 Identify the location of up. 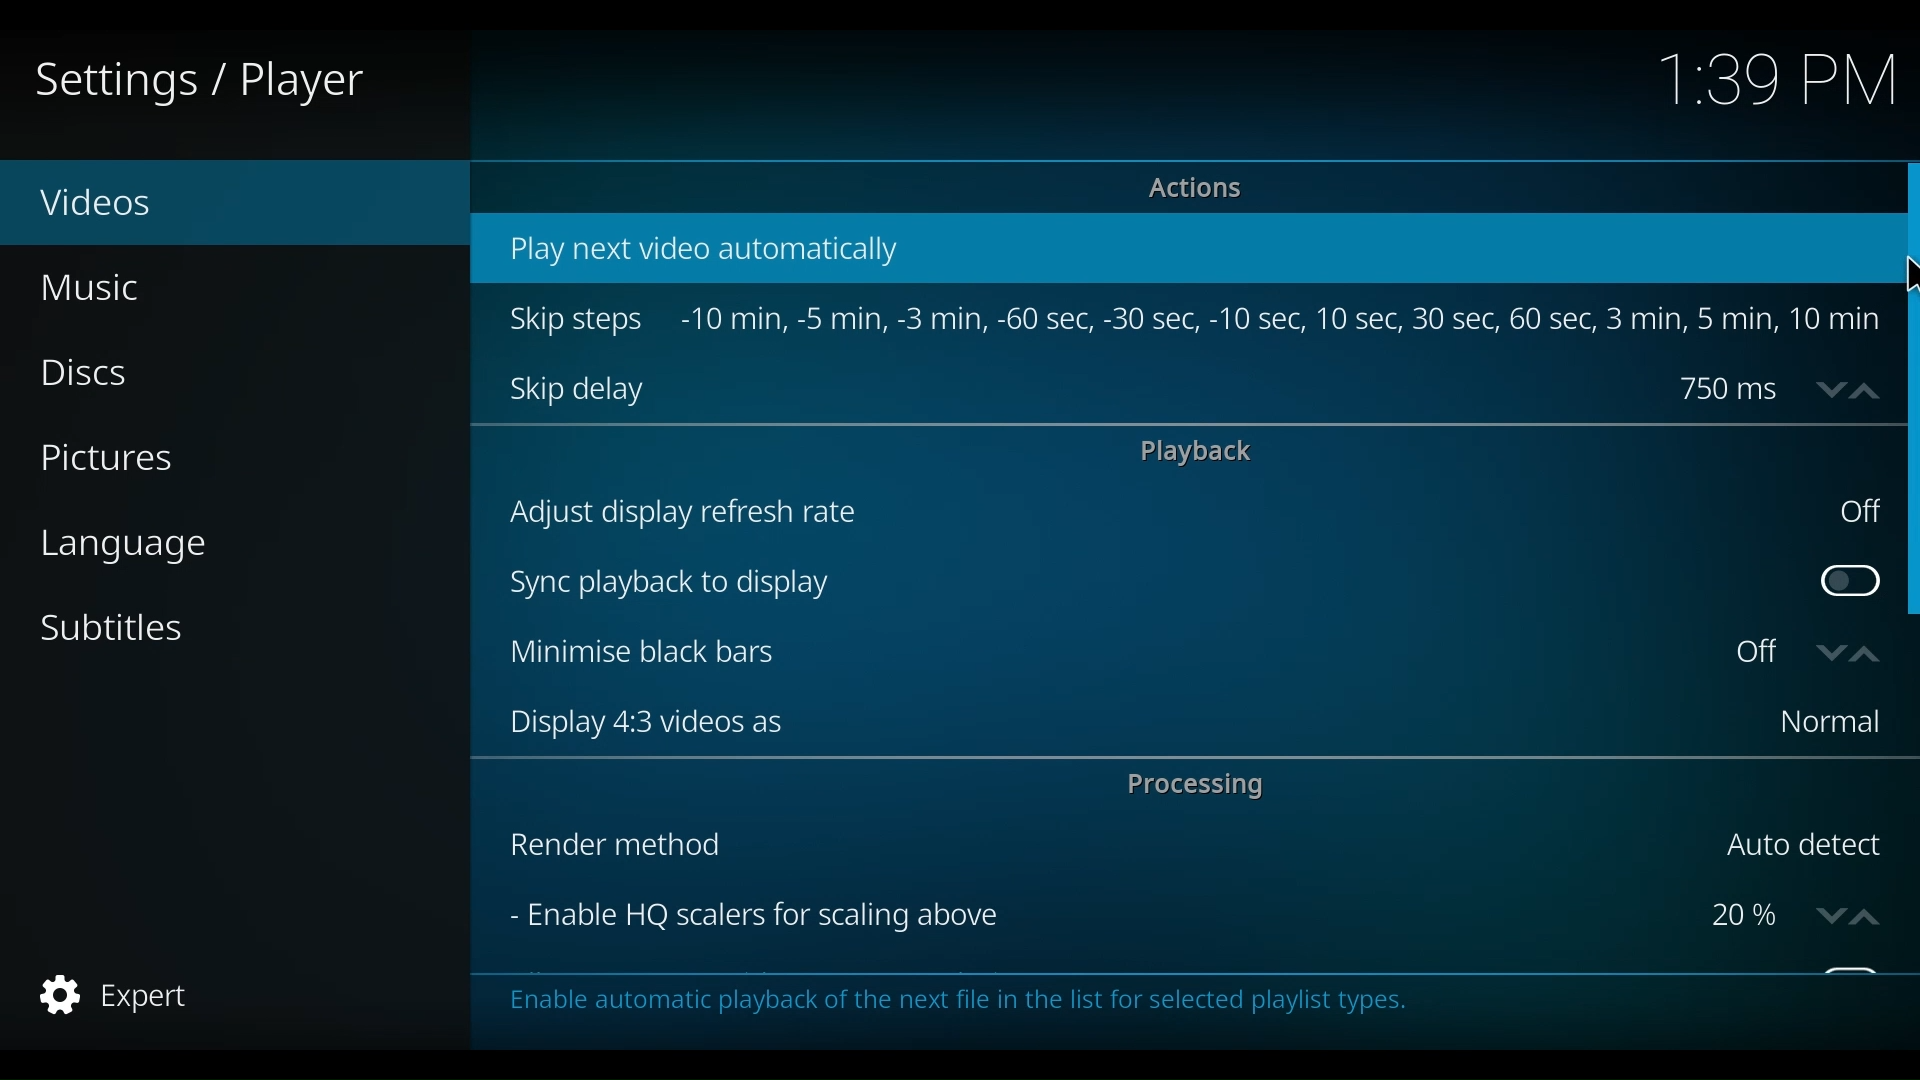
(1874, 389).